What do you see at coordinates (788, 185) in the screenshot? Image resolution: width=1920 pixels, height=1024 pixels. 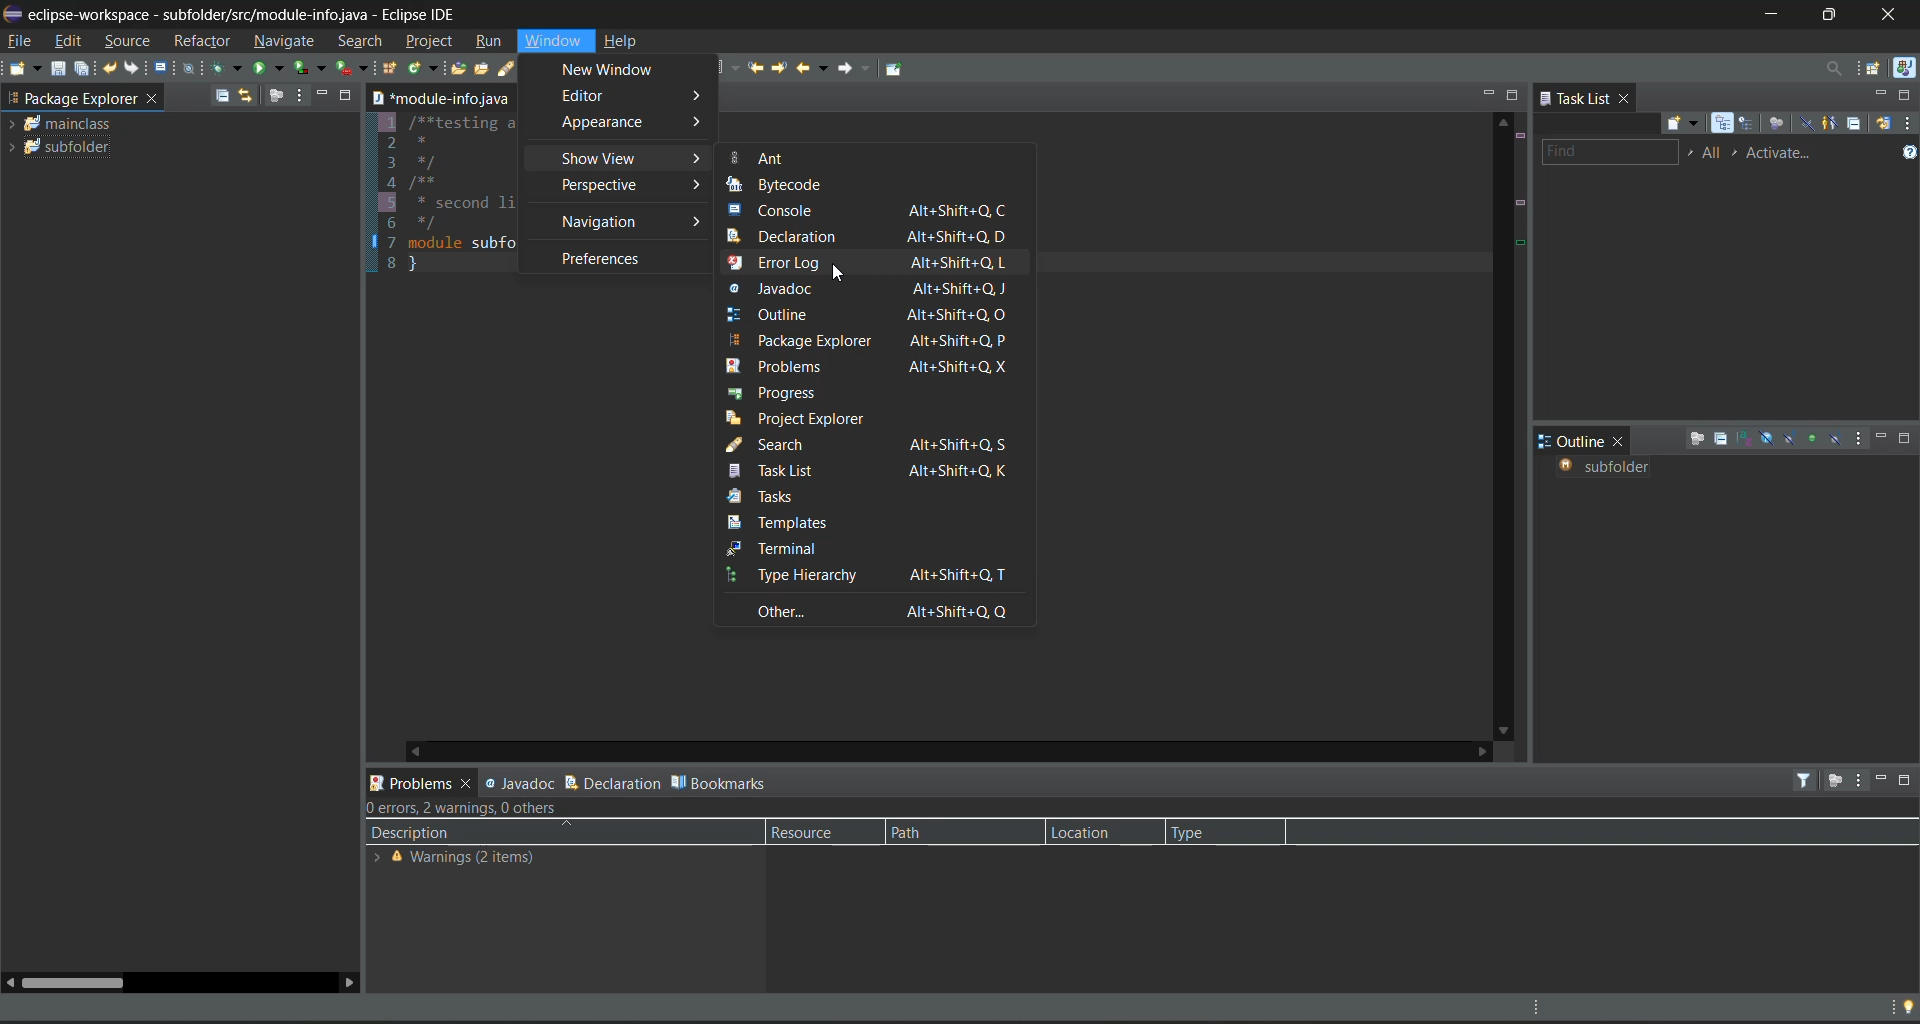 I see `bytecode` at bounding box center [788, 185].